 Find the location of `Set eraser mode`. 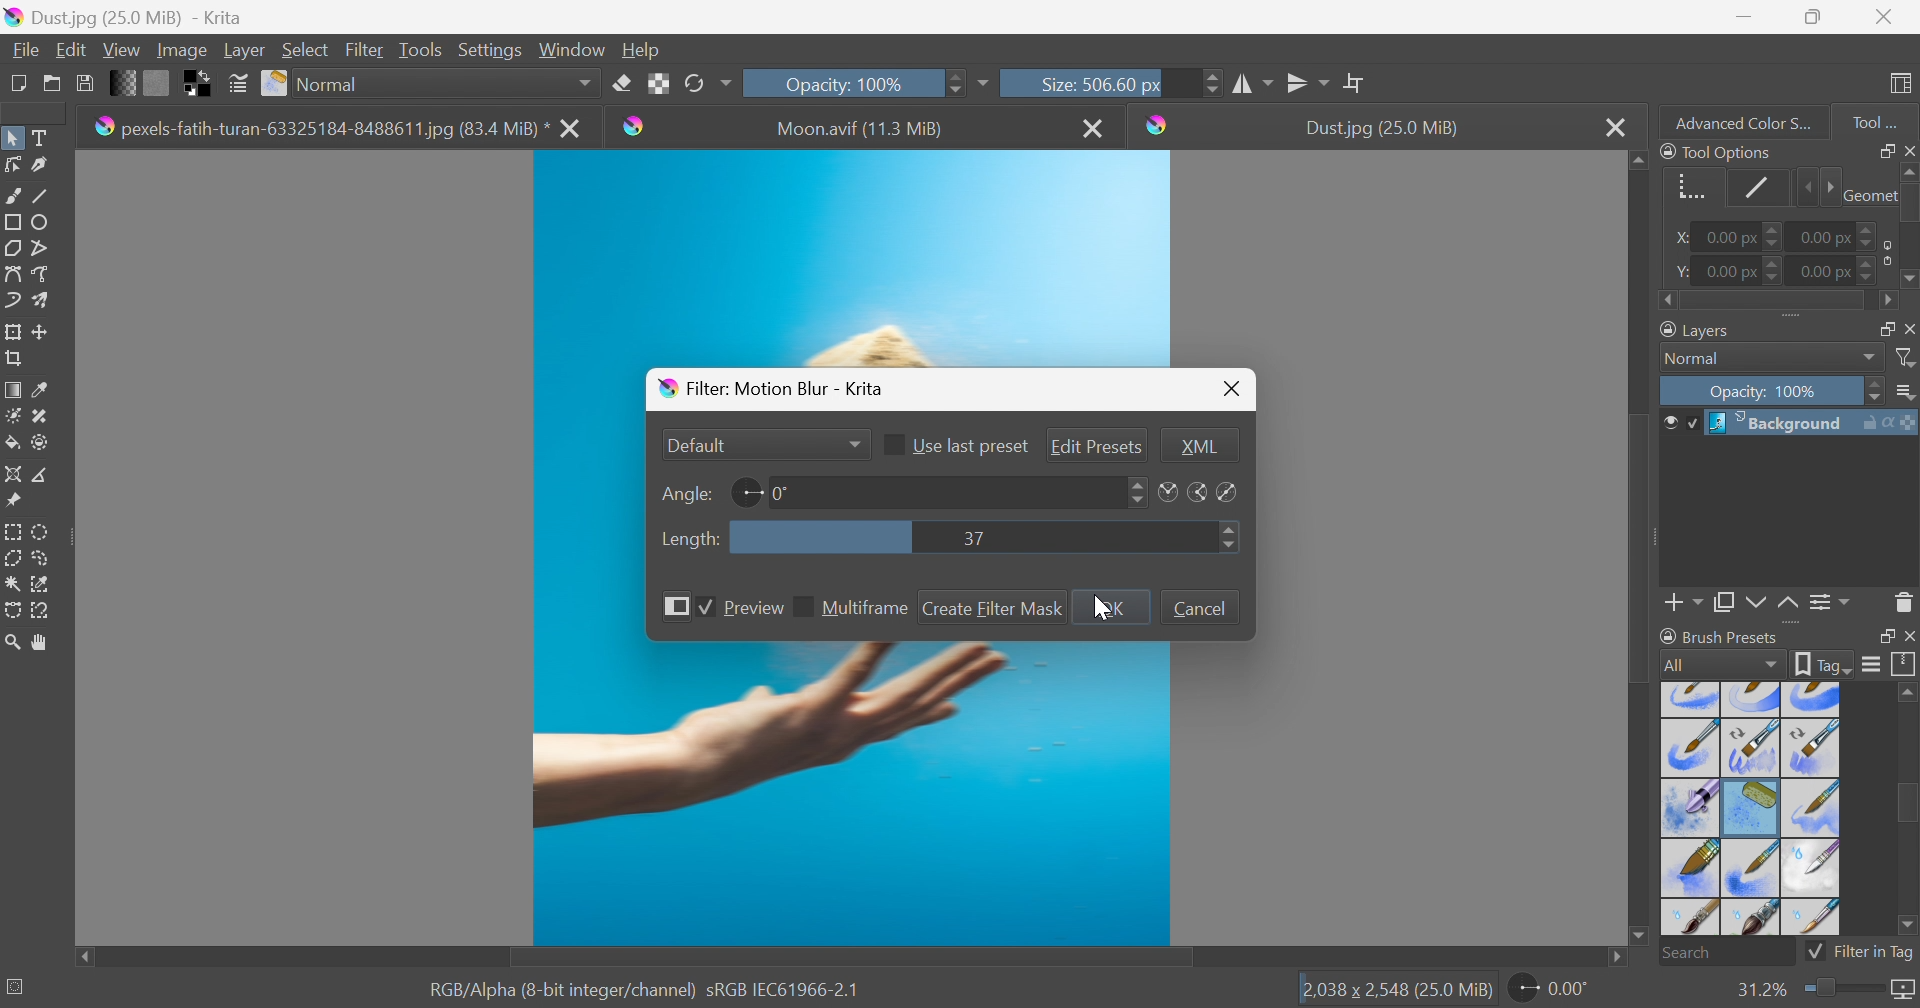

Set eraser mode is located at coordinates (621, 81).